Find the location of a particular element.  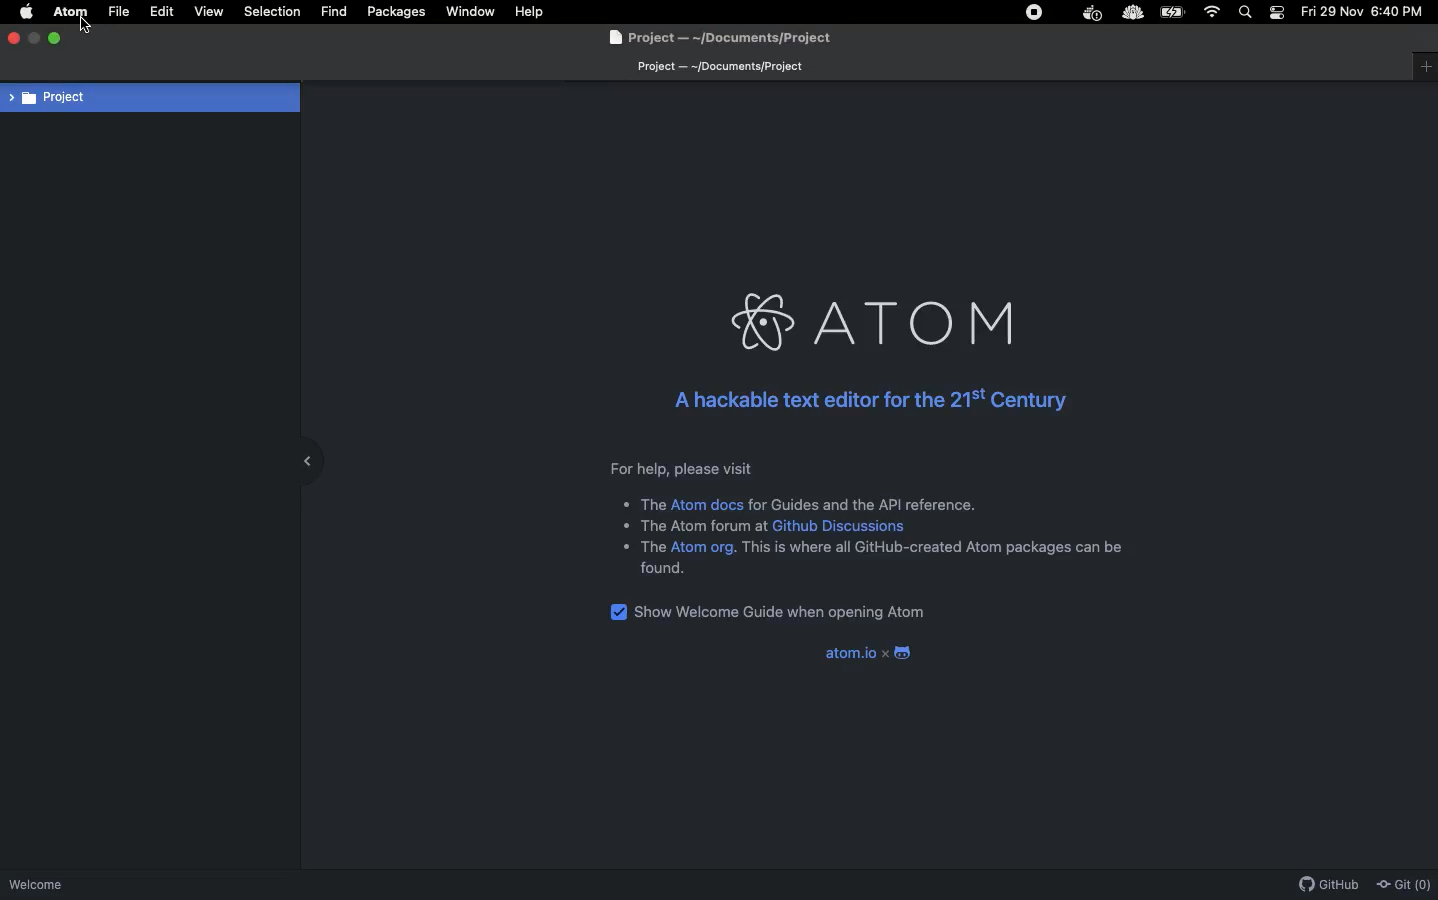

Internet is located at coordinates (1212, 12).